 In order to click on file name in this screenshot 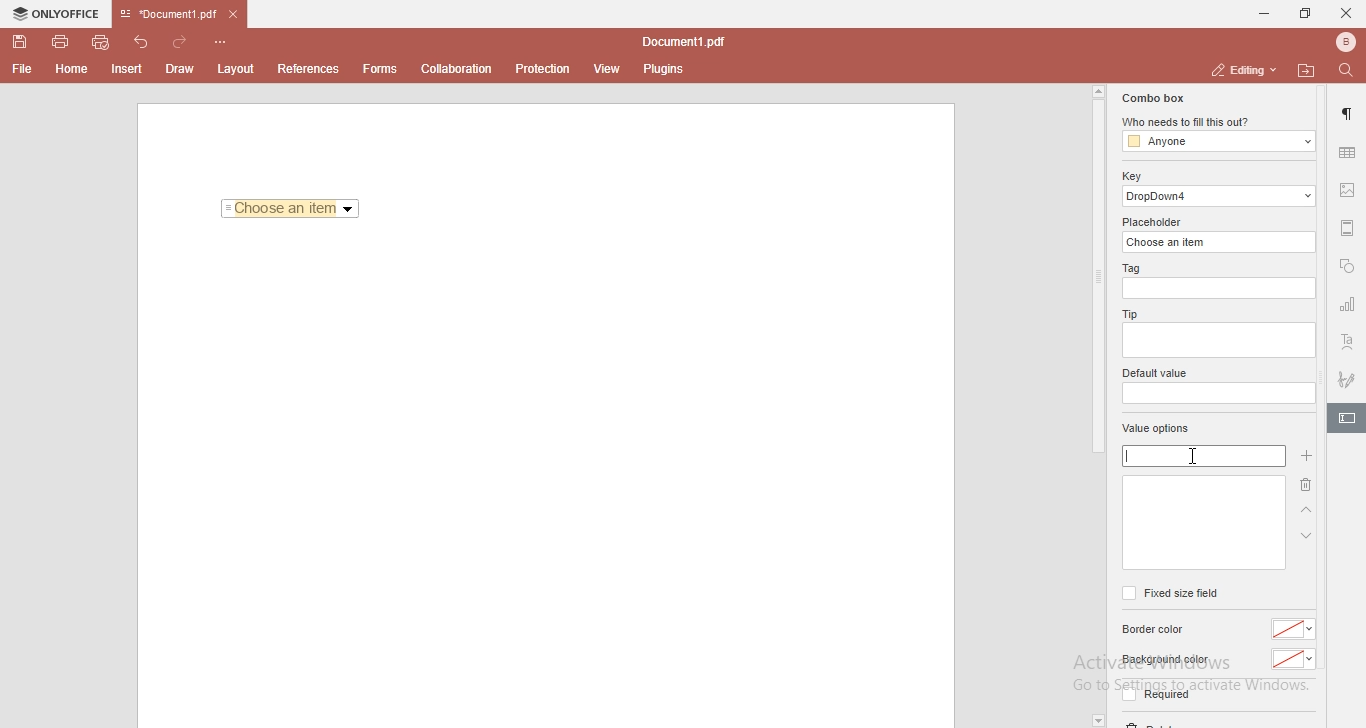, I will do `click(688, 43)`.